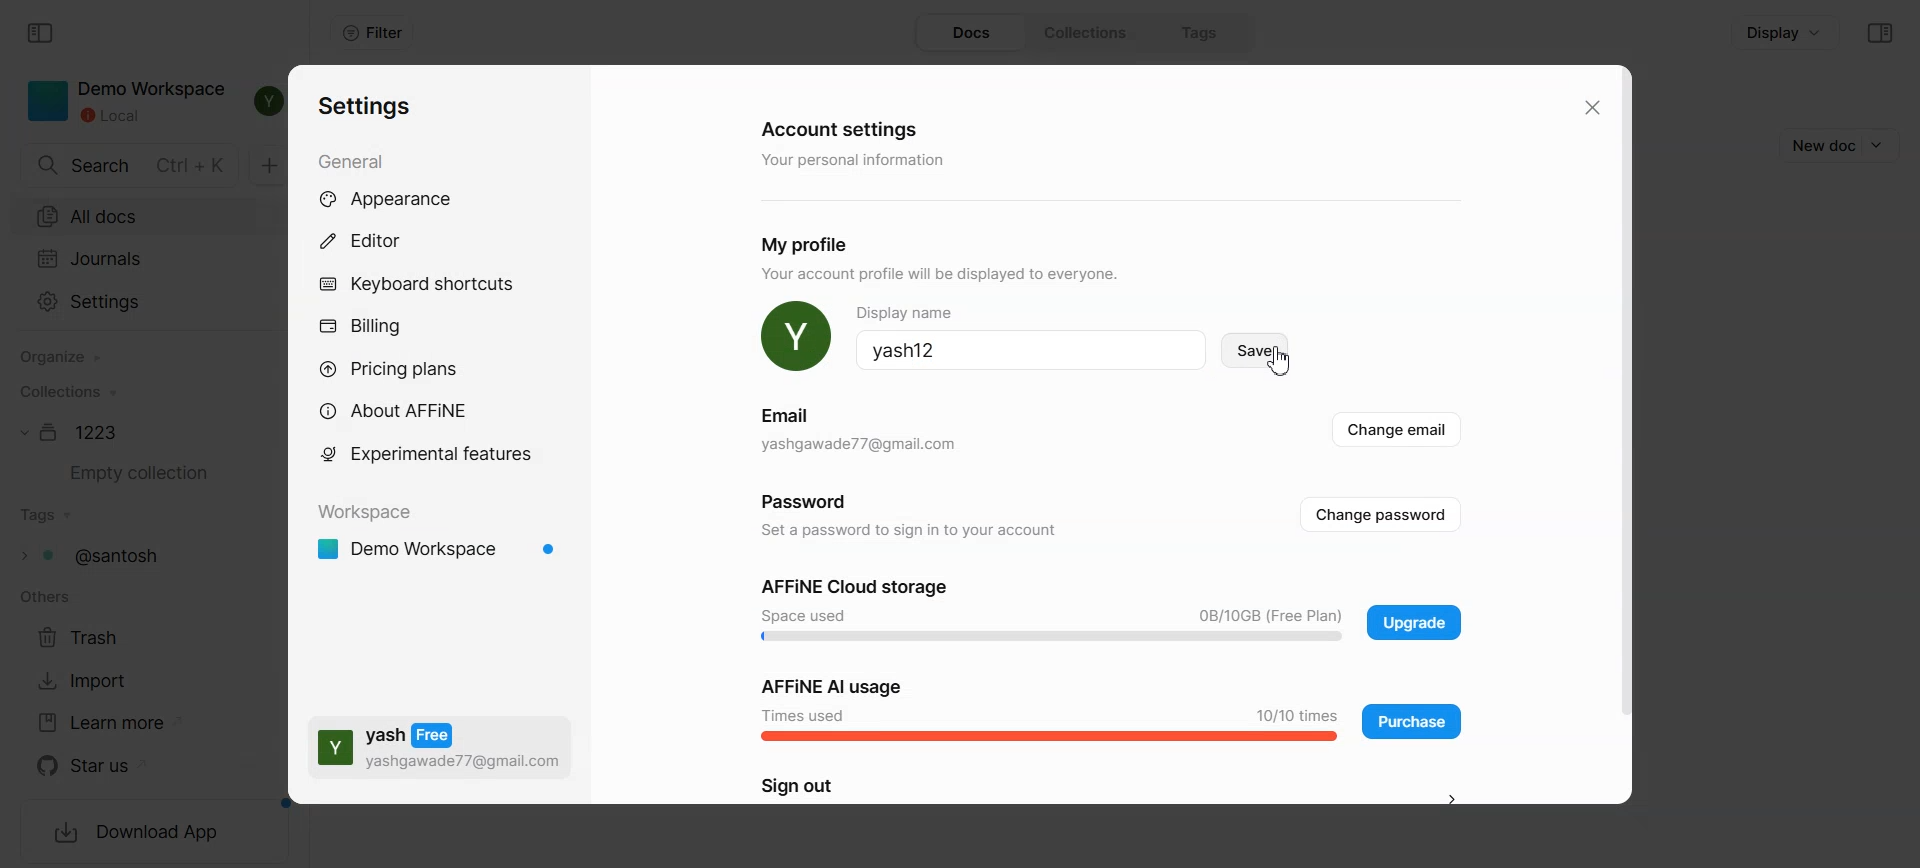 Image resolution: width=1920 pixels, height=868 pixels. What do you see at coordinates (1785, 31) in the screenshot?
I see `Display` at bounding box center [1785, 31].